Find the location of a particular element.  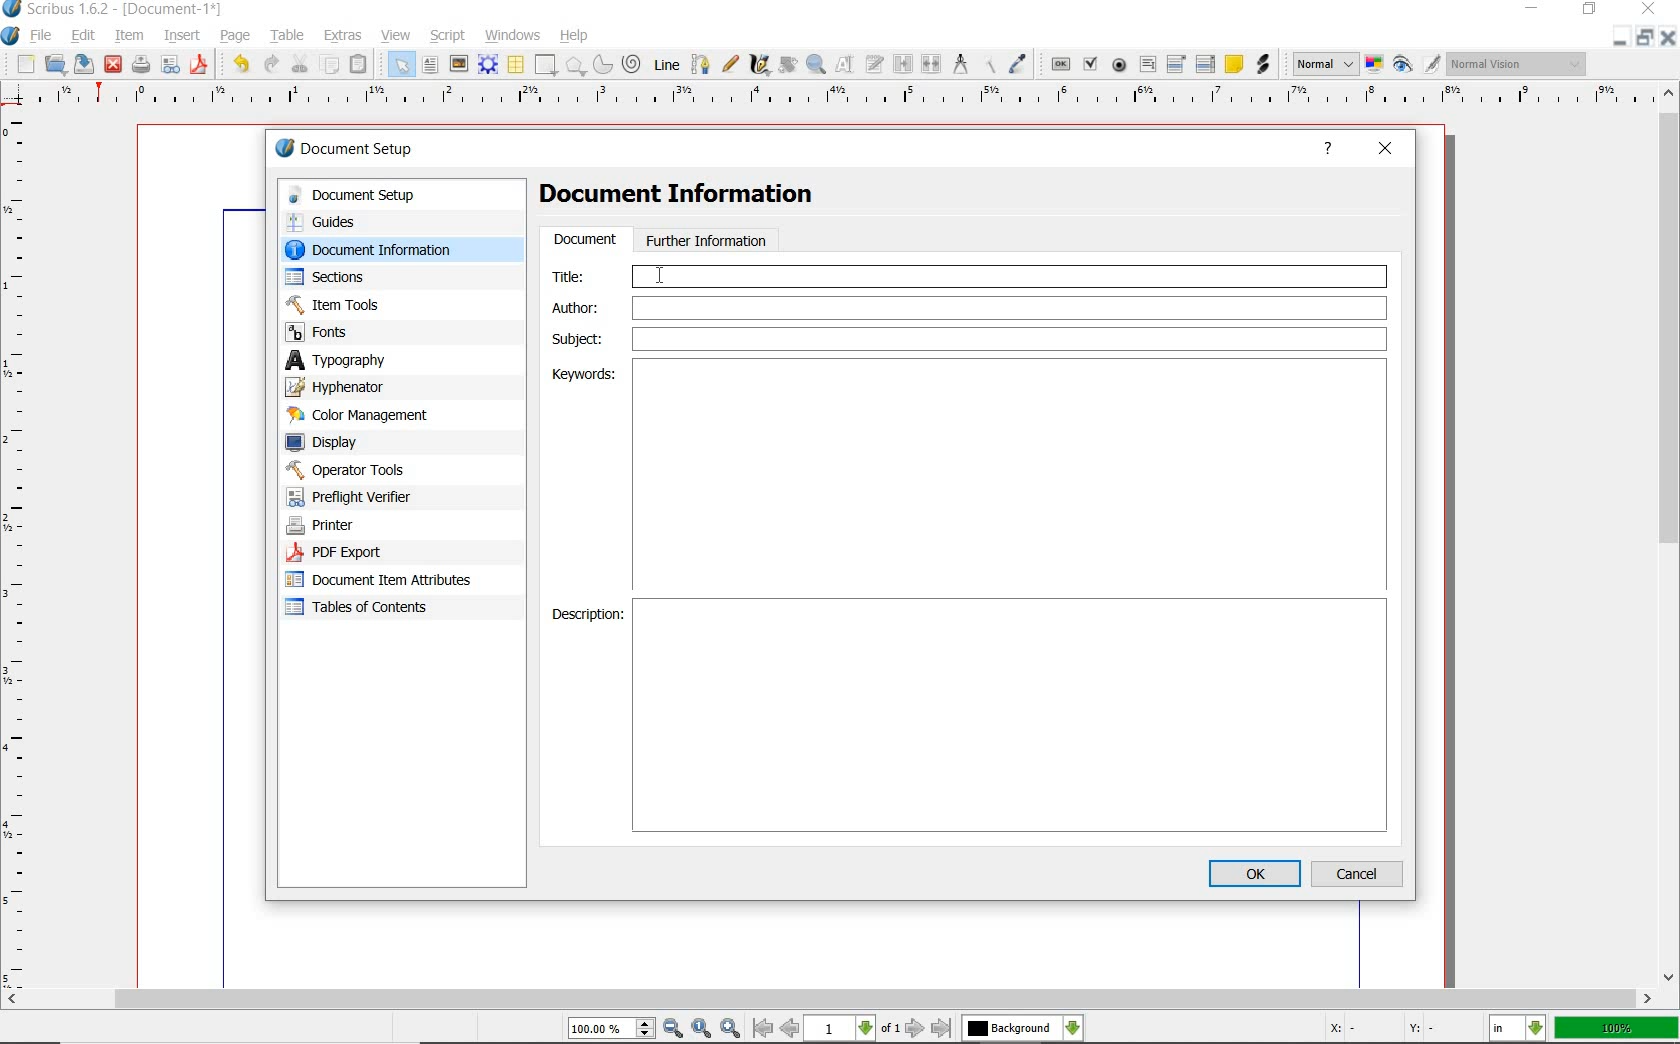

copy item properties is located at coordinates (987, 65).